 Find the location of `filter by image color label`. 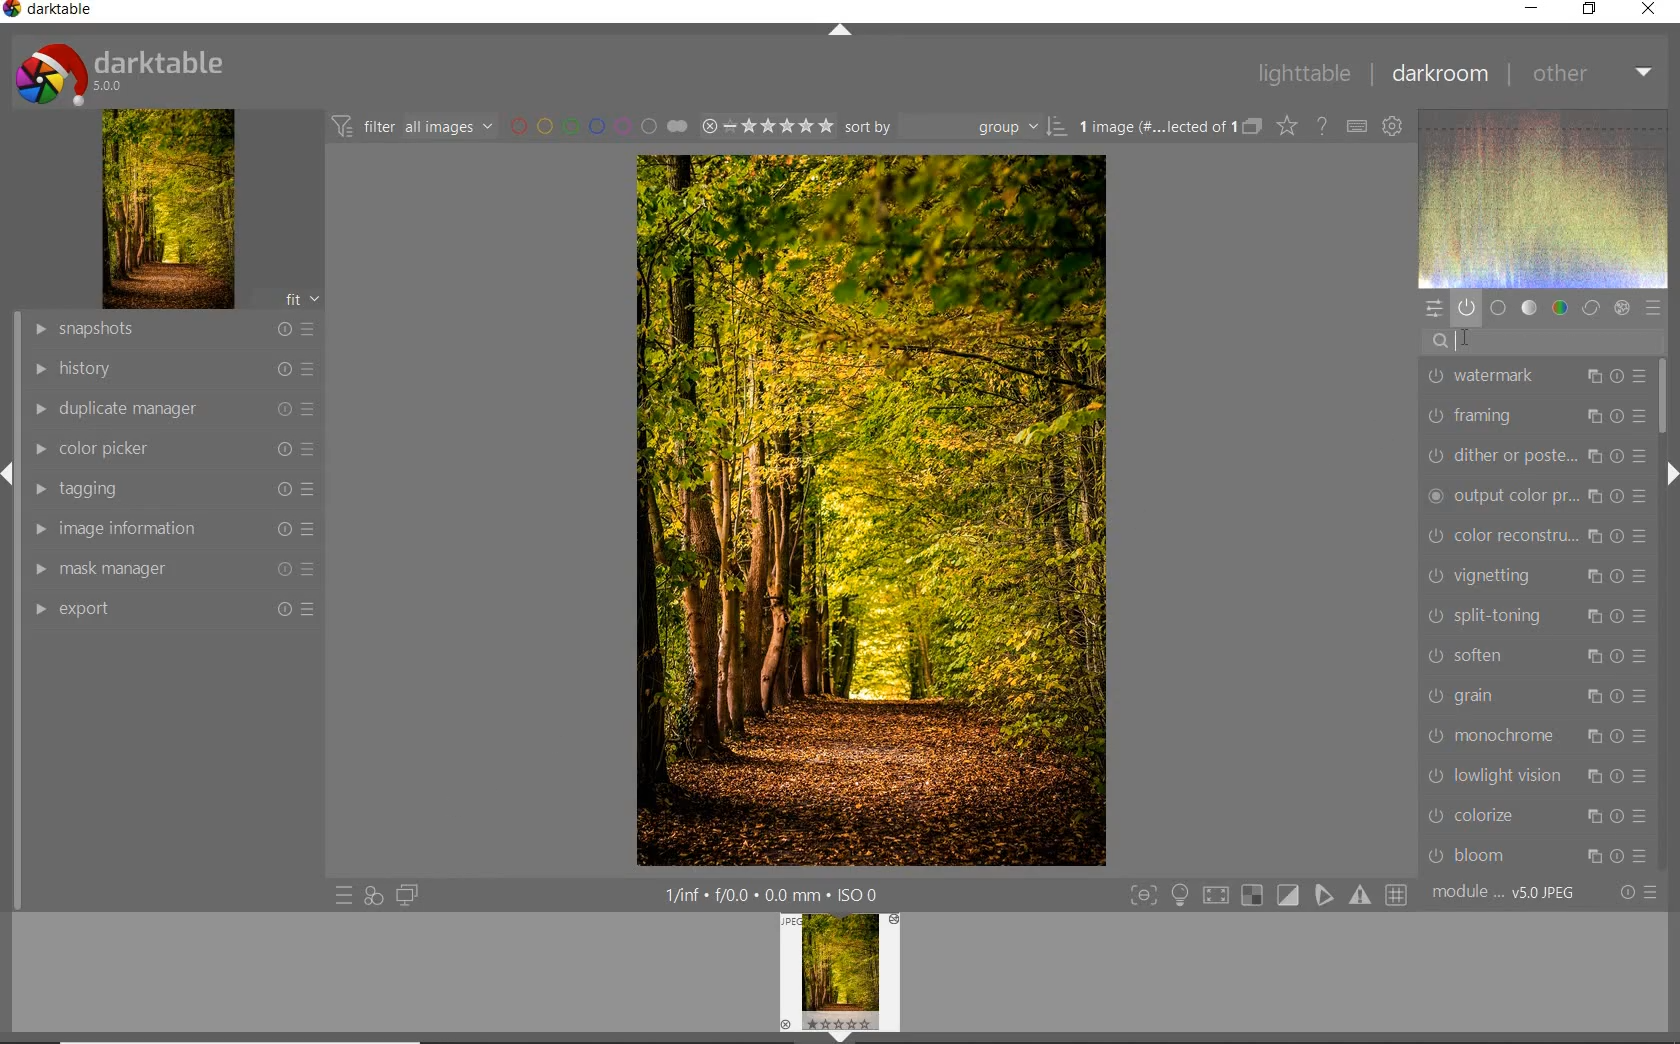

filter by image color label is located at coordinates (597, 126).